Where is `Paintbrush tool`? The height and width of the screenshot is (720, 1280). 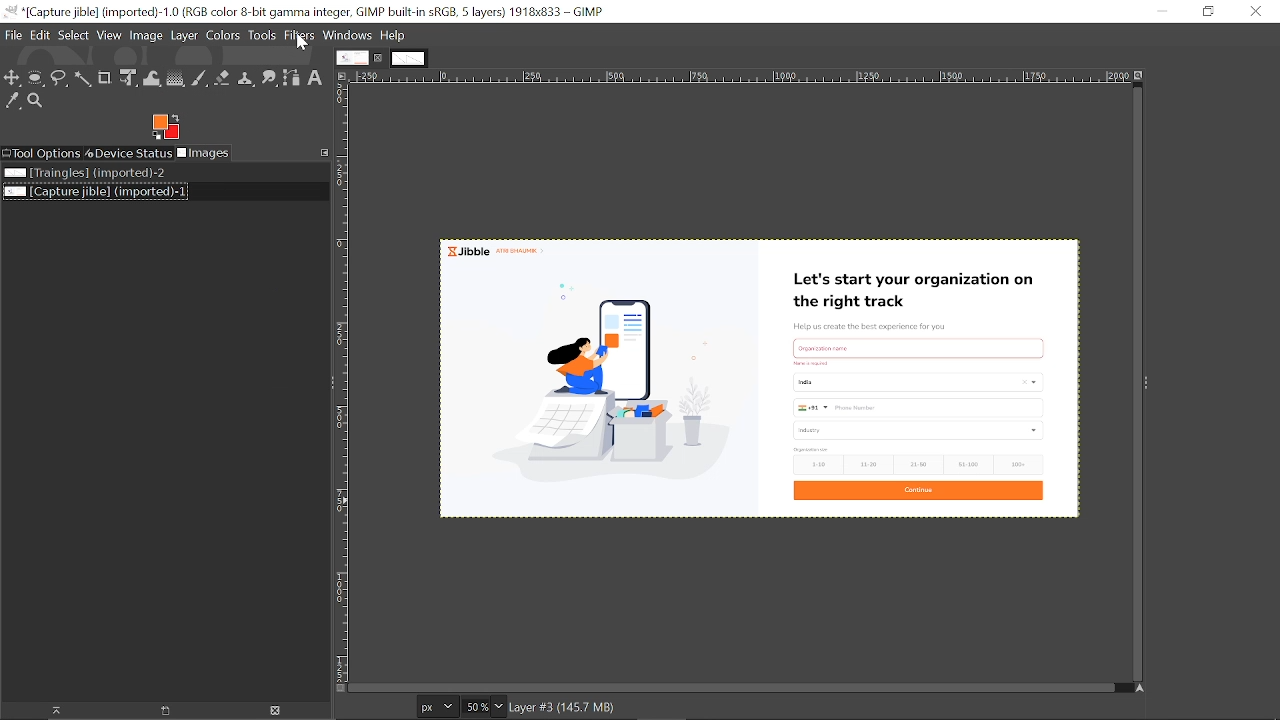
Paintbrush tool is located at coordinates (199, 78).